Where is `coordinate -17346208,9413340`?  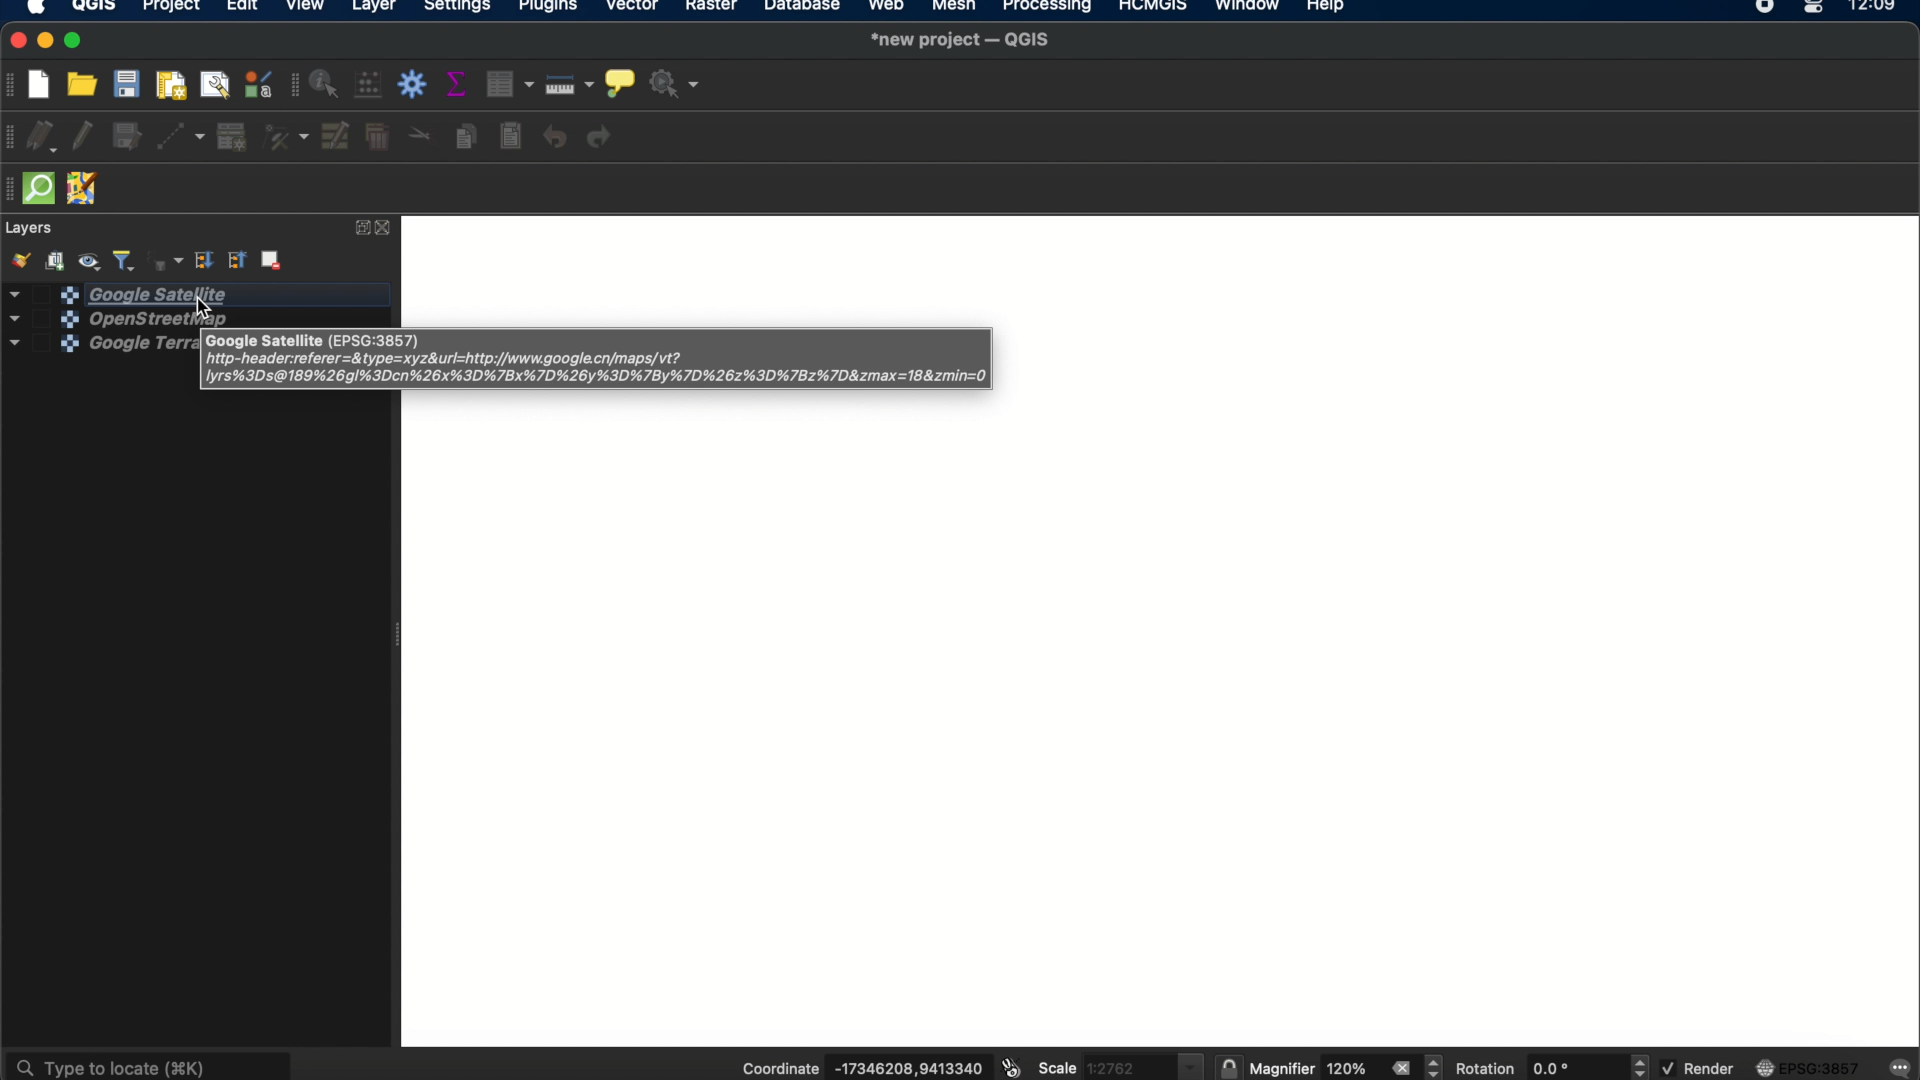 coordinate -17346208,9413340 is located at coordinates (855, 1069).